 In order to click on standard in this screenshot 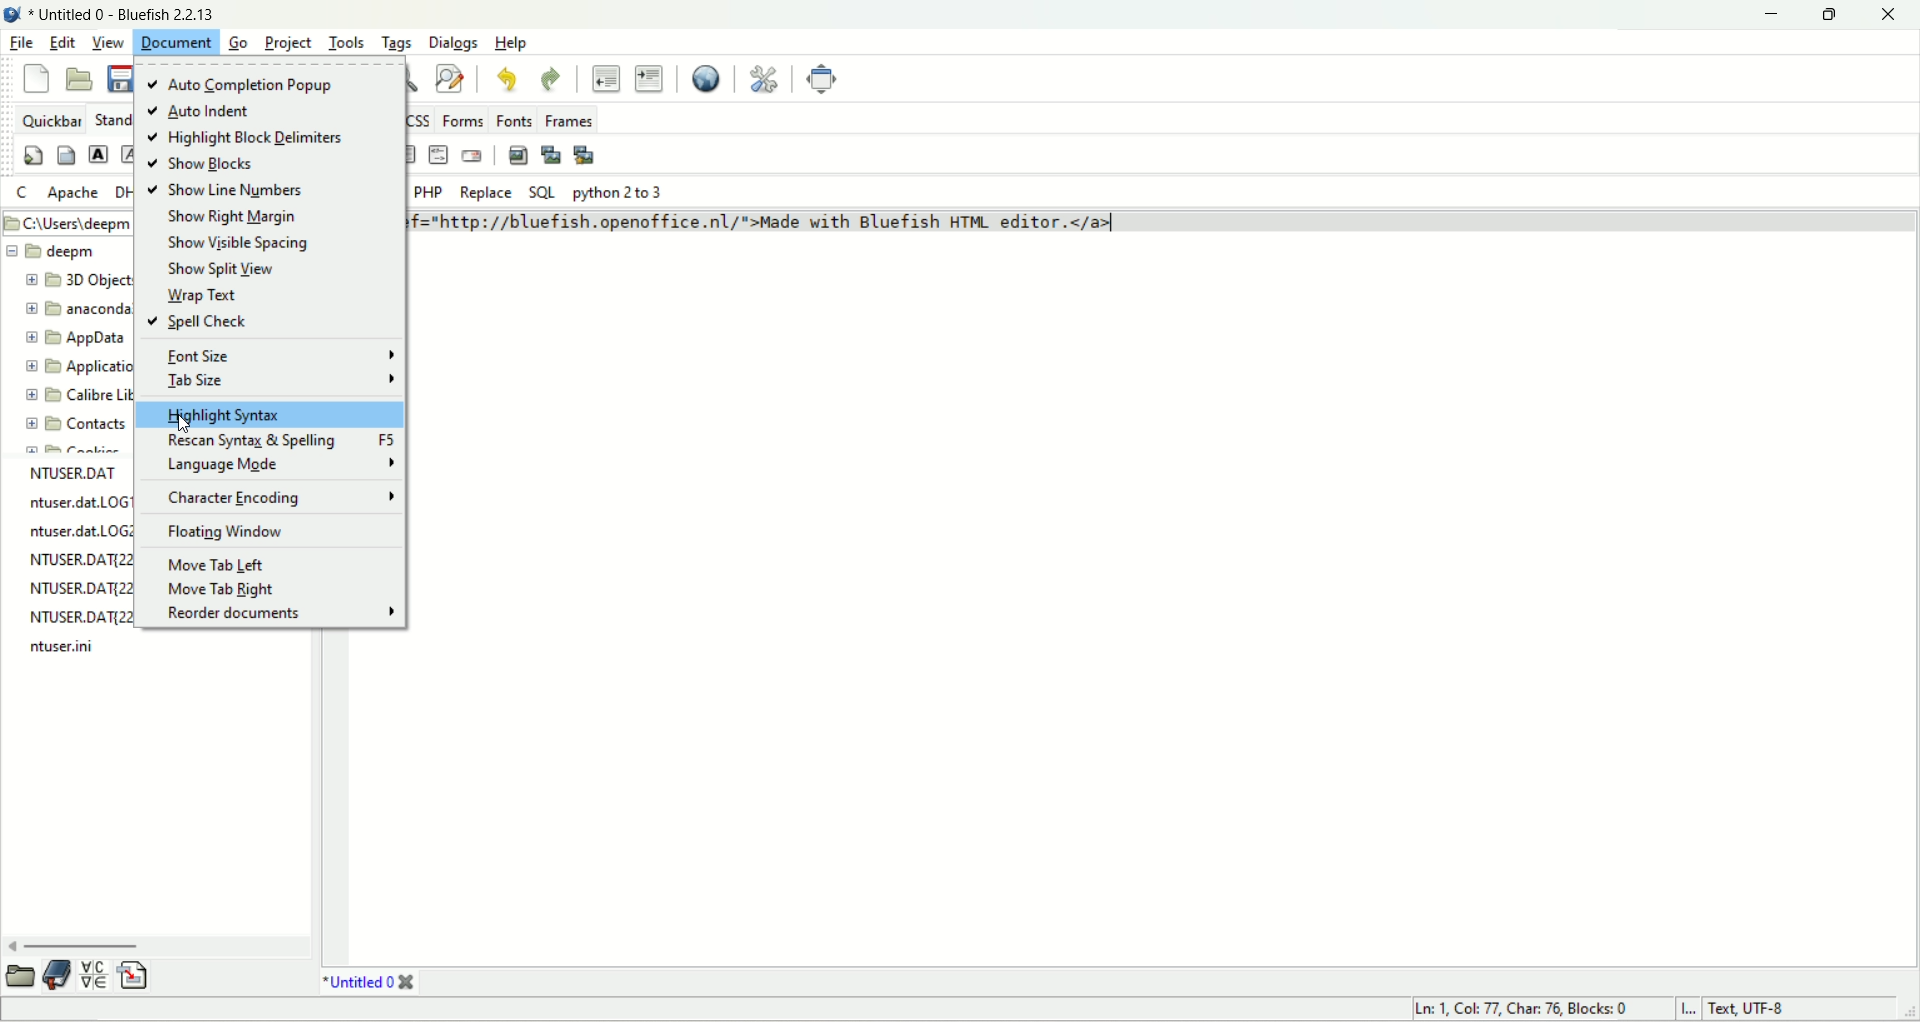, I will do `click(111, 119)`.